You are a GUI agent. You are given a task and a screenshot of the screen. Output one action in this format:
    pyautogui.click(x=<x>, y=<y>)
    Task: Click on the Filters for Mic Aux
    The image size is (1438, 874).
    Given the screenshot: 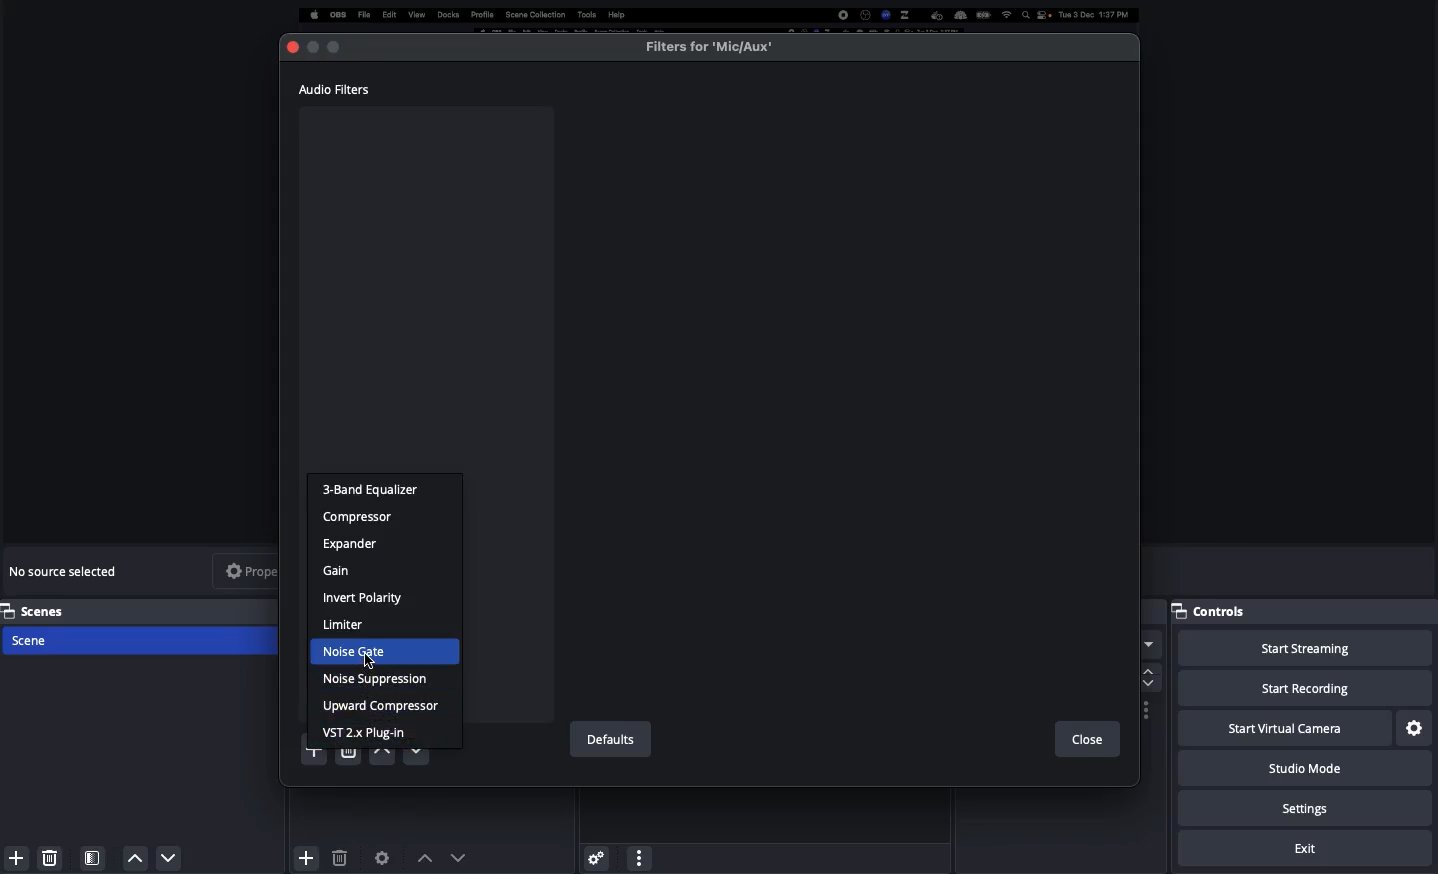 What is the action you would take?
    pyautogui.click(x=710, y=46)
    